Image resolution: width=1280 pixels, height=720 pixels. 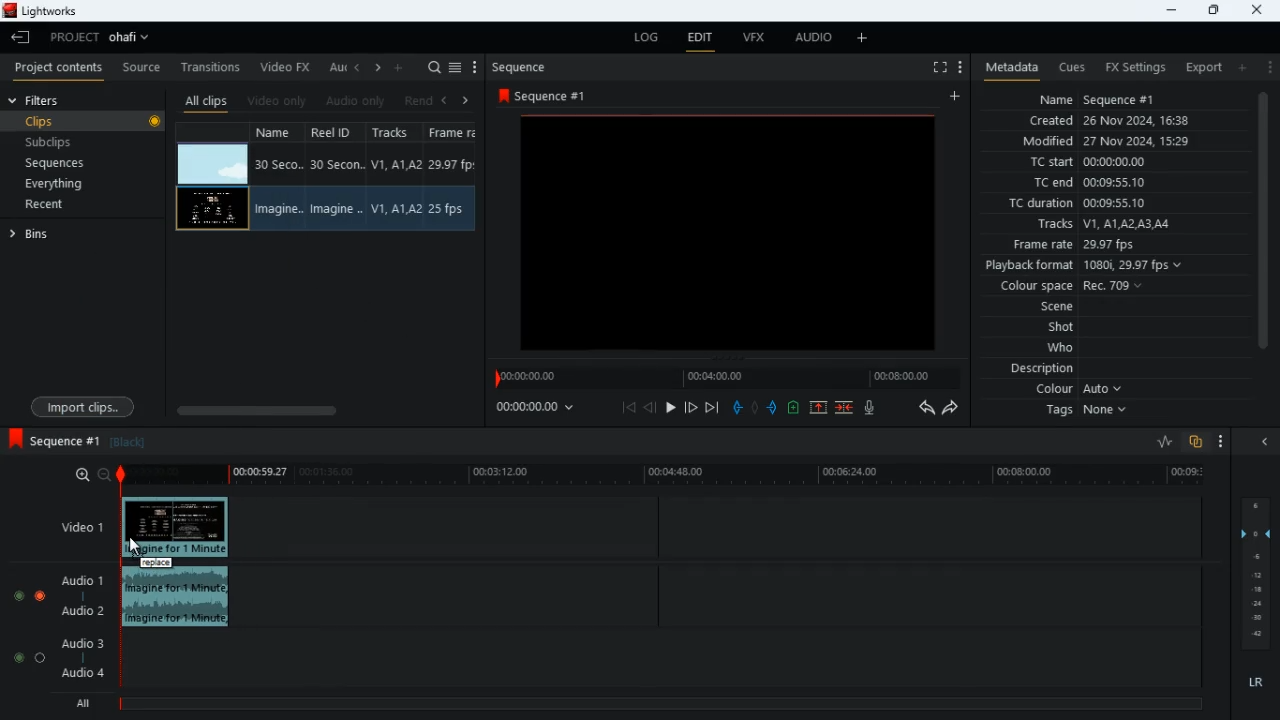 I want to click on pull, so click(x=737, y=407).